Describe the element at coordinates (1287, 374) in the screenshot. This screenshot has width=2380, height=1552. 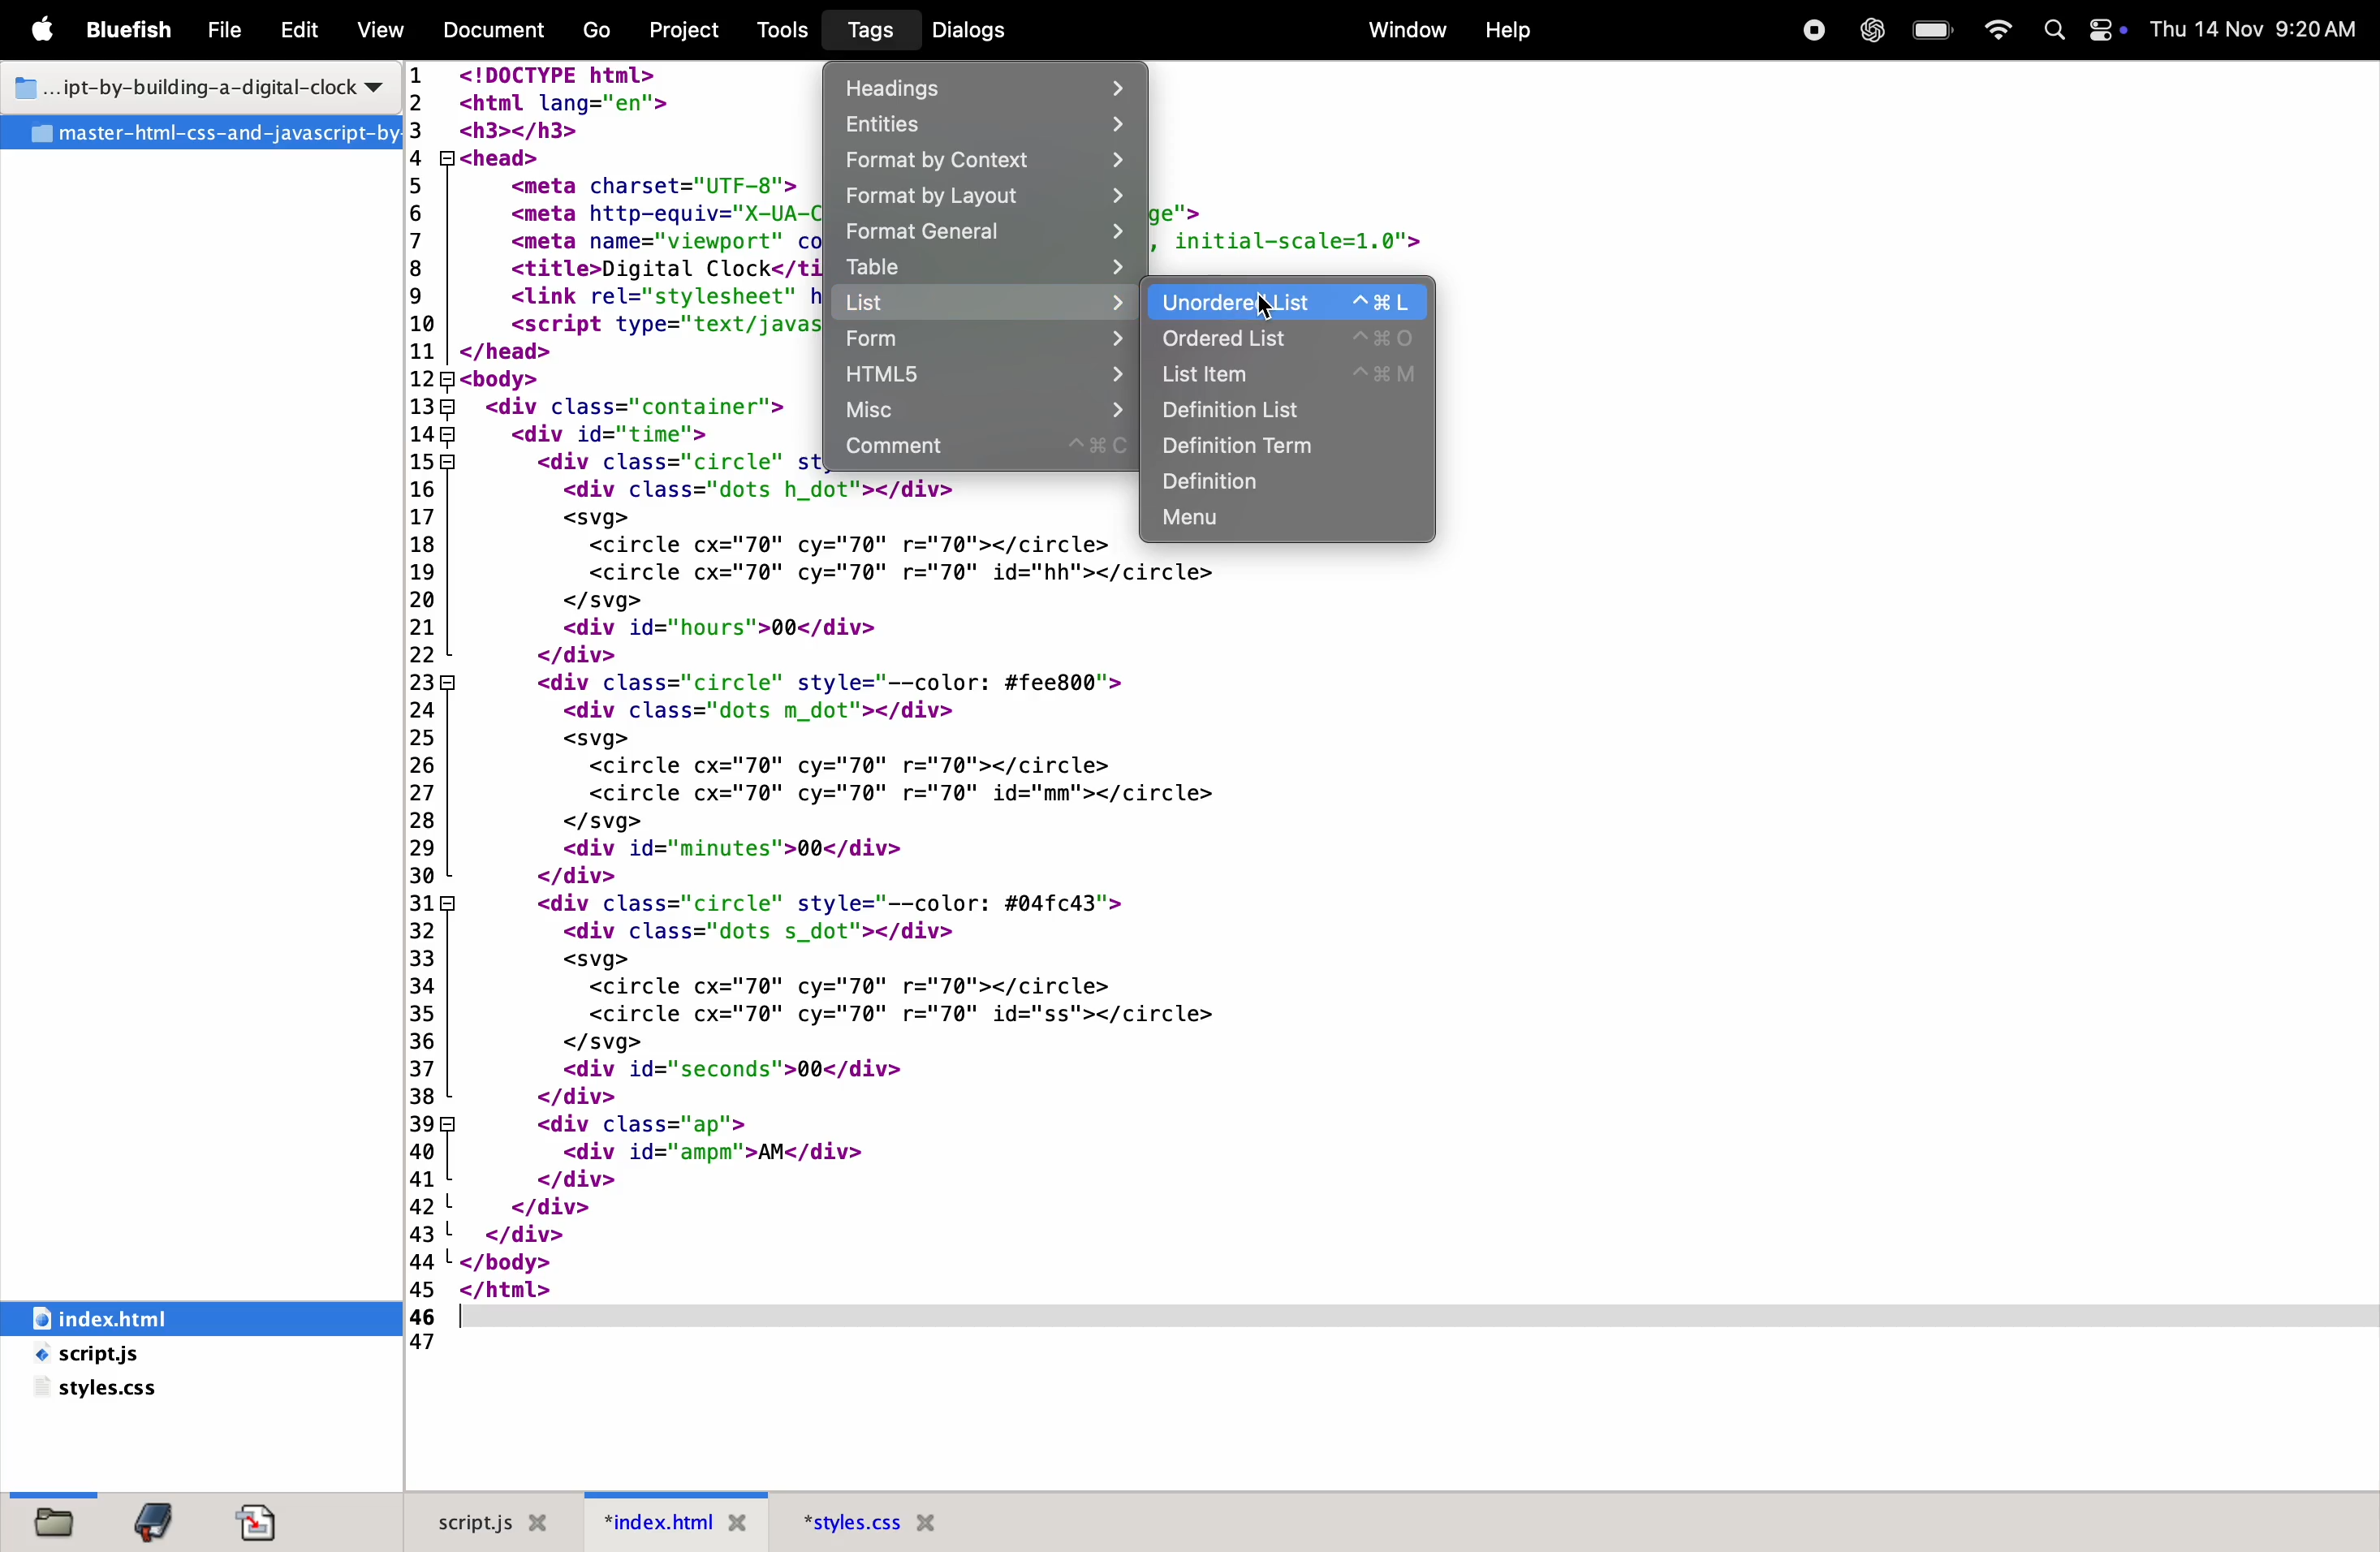
I see `list utem` at that location.